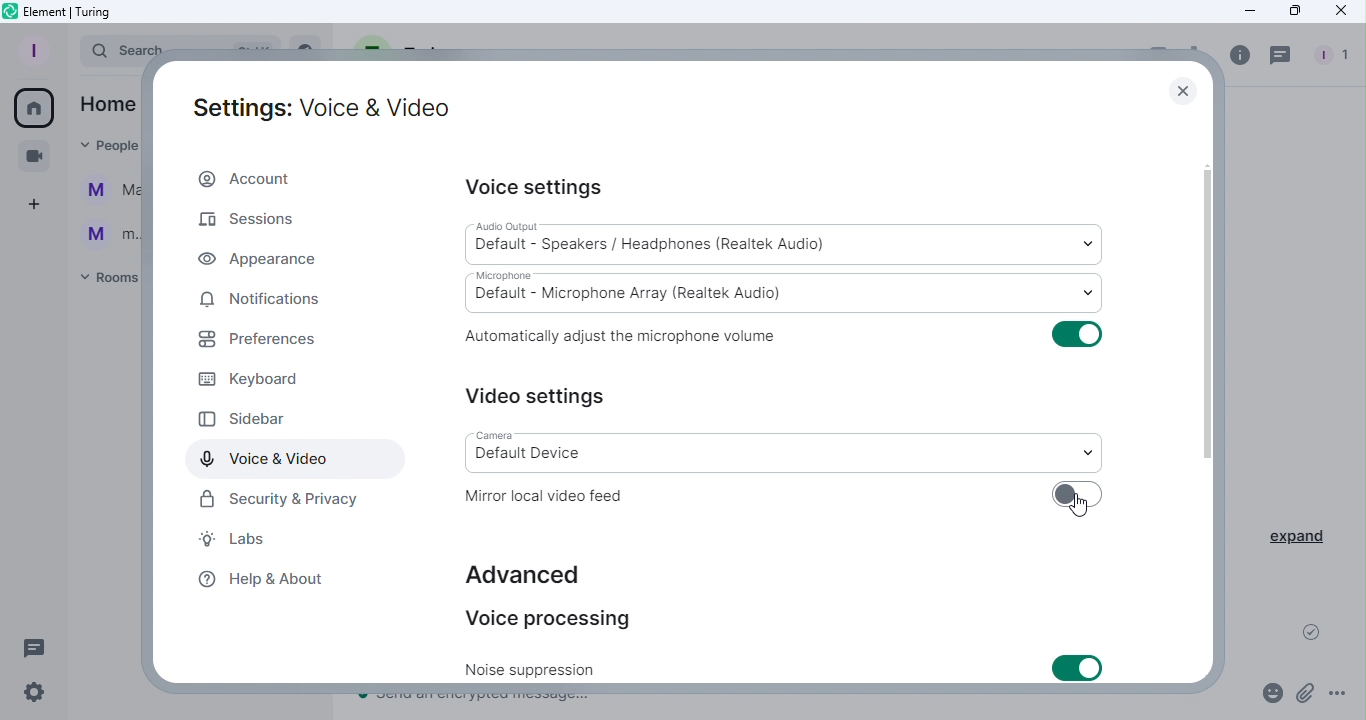 Image resolution: width=1366 pixels, height=720 pixels. I want to click on Help and about, so click(268, 584).